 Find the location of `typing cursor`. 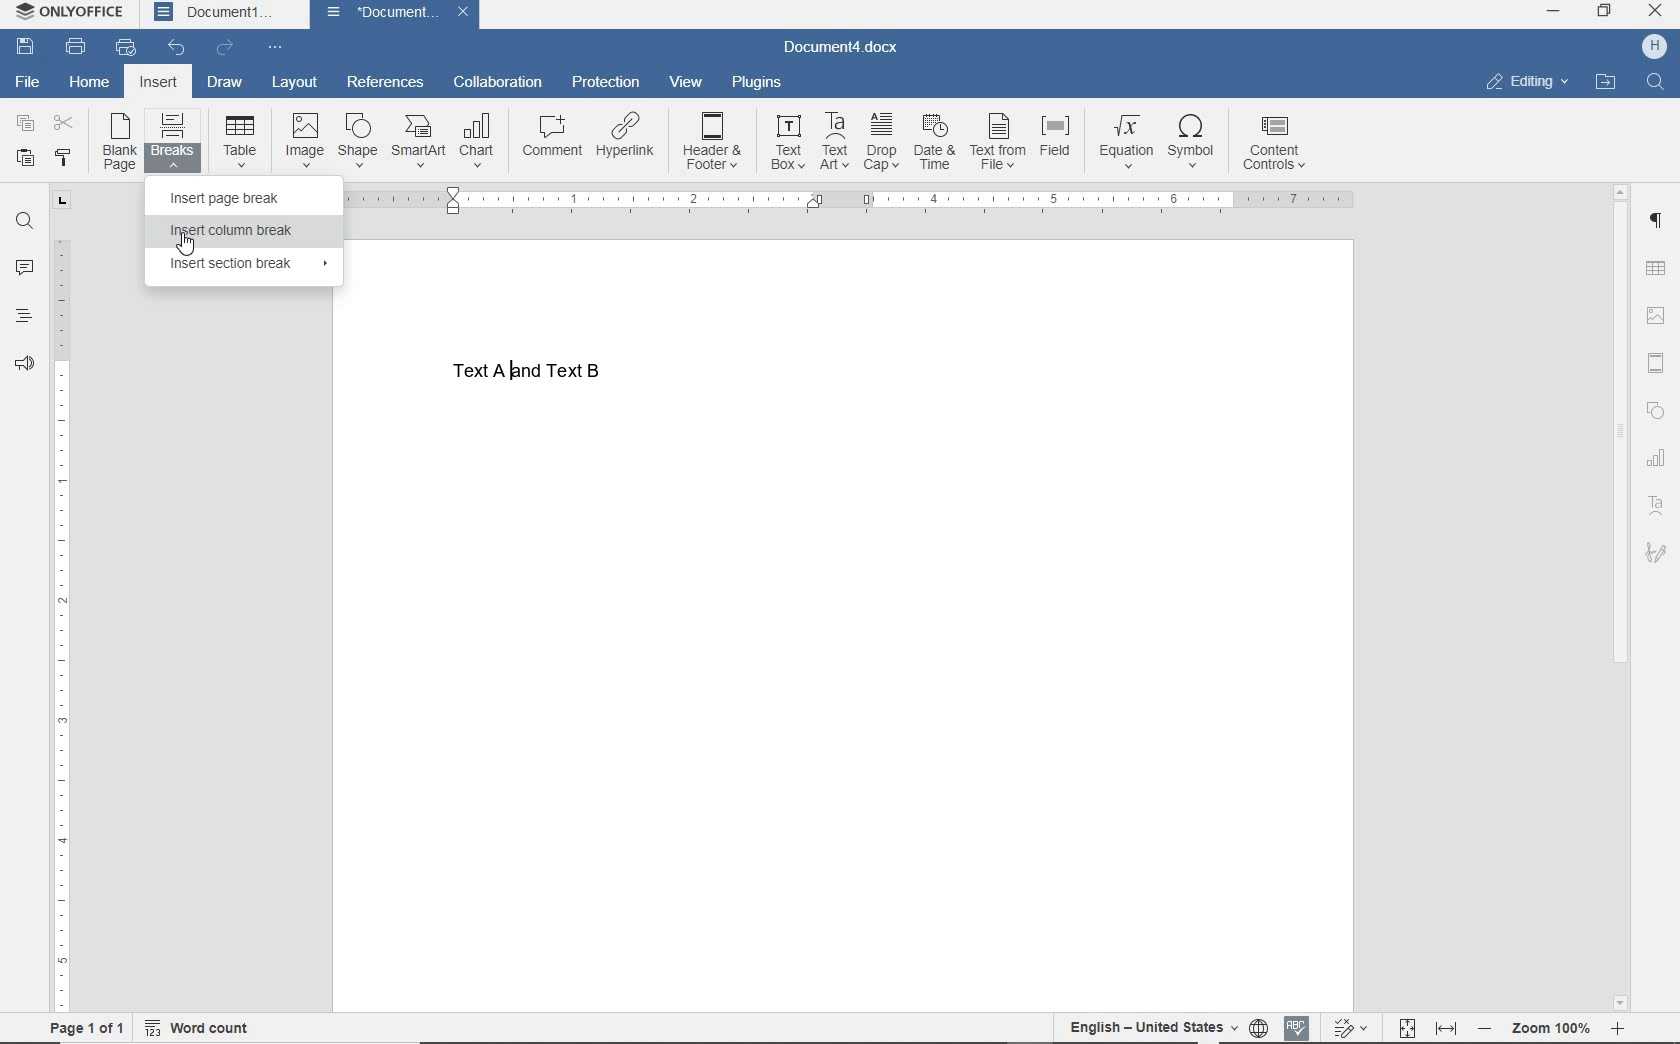

typing cursor is located at coordinates (511, 377).